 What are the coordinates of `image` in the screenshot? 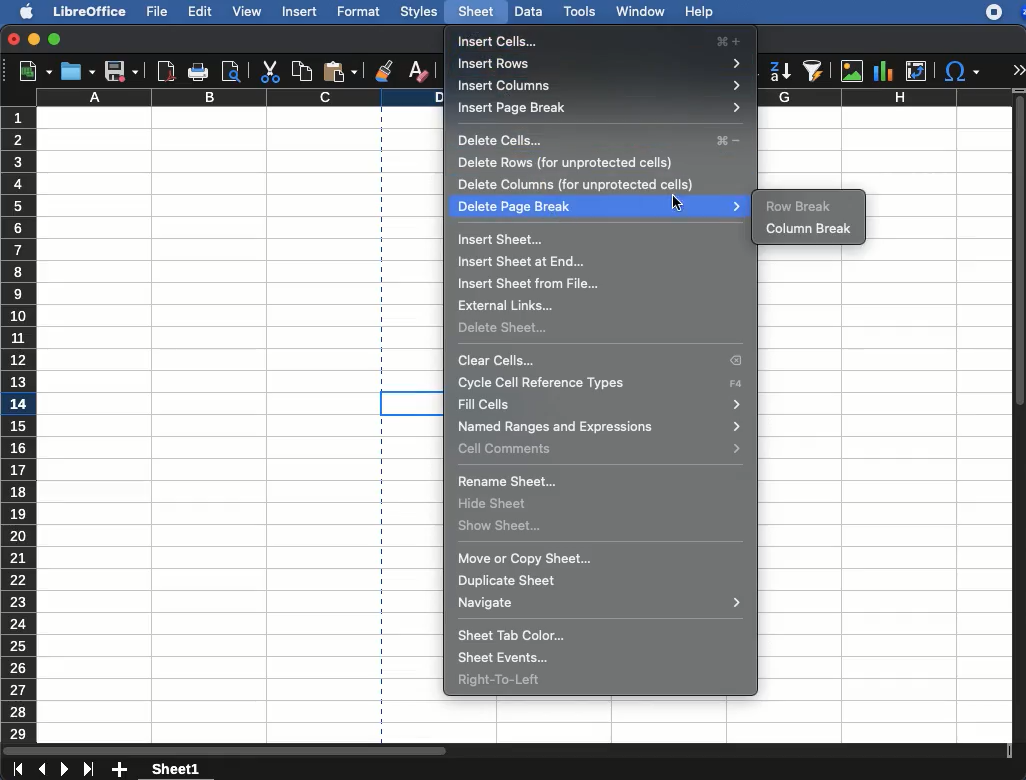 It's located at (852, 72).